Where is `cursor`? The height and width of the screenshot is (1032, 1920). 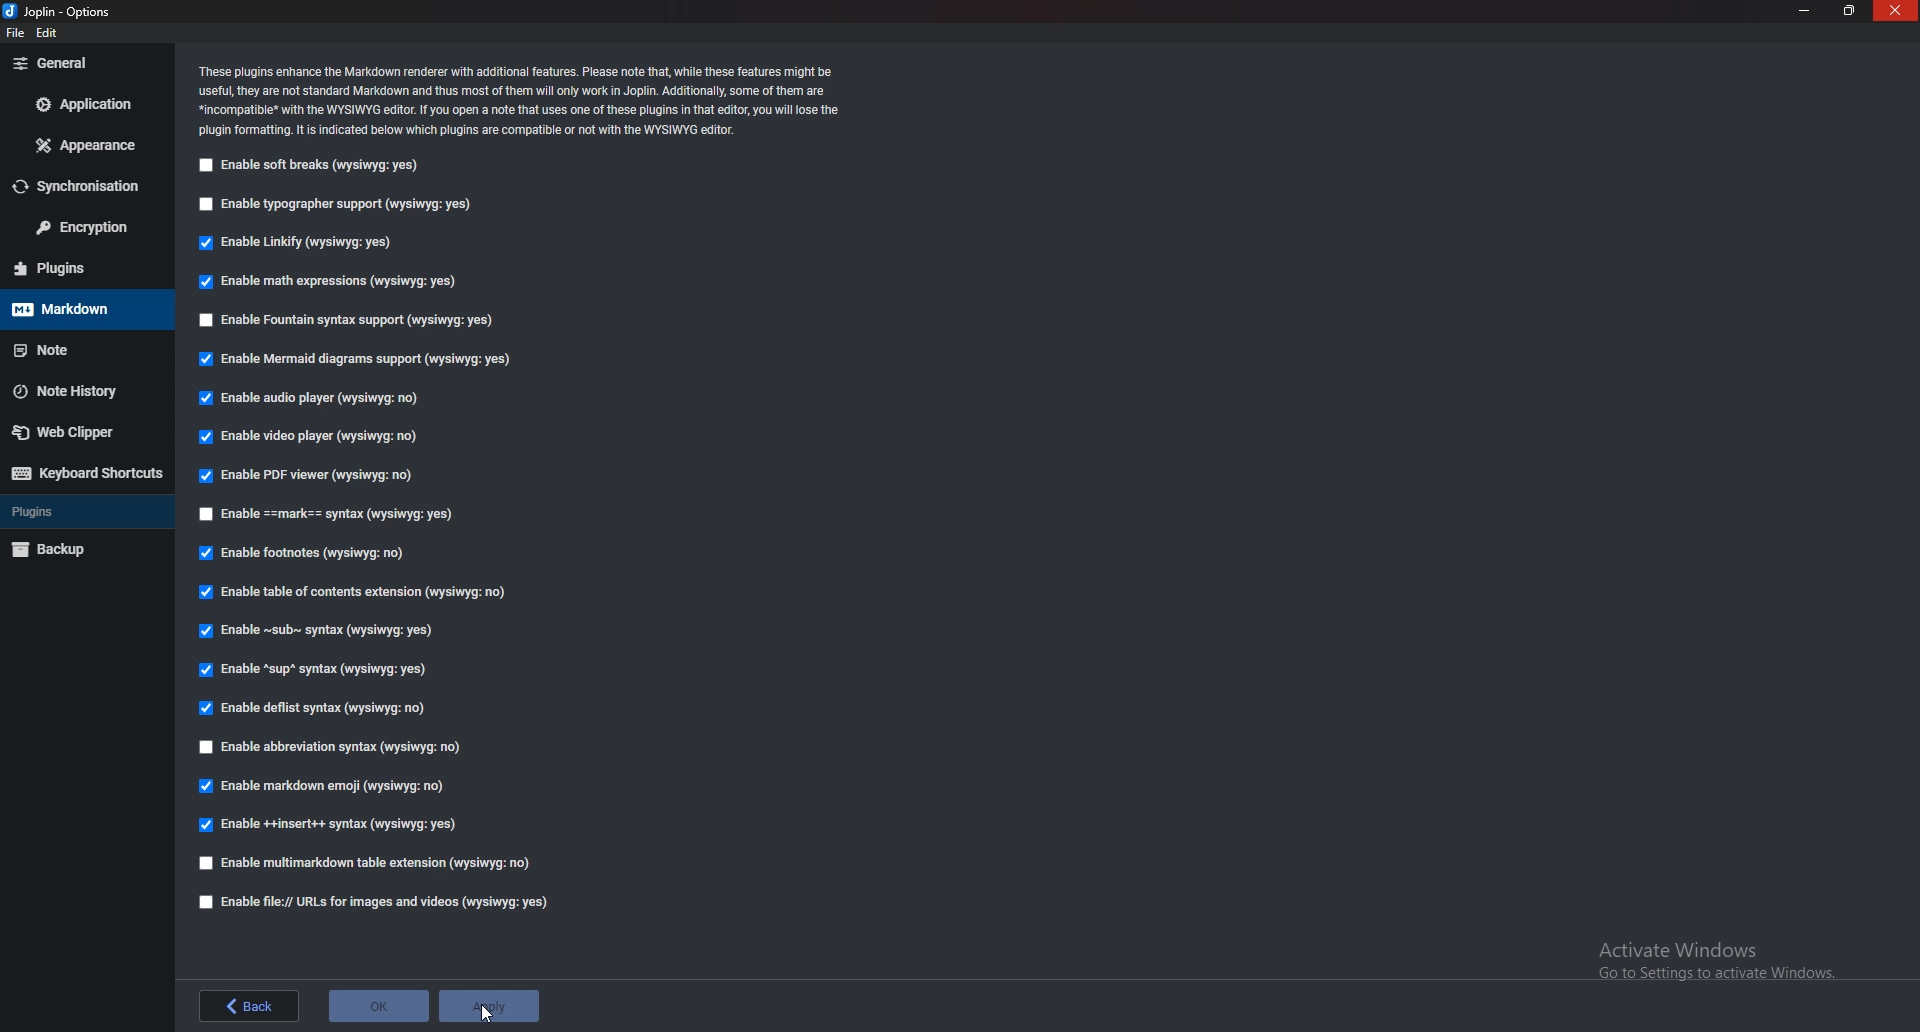
cursor is located at coordinates (489, 1015).